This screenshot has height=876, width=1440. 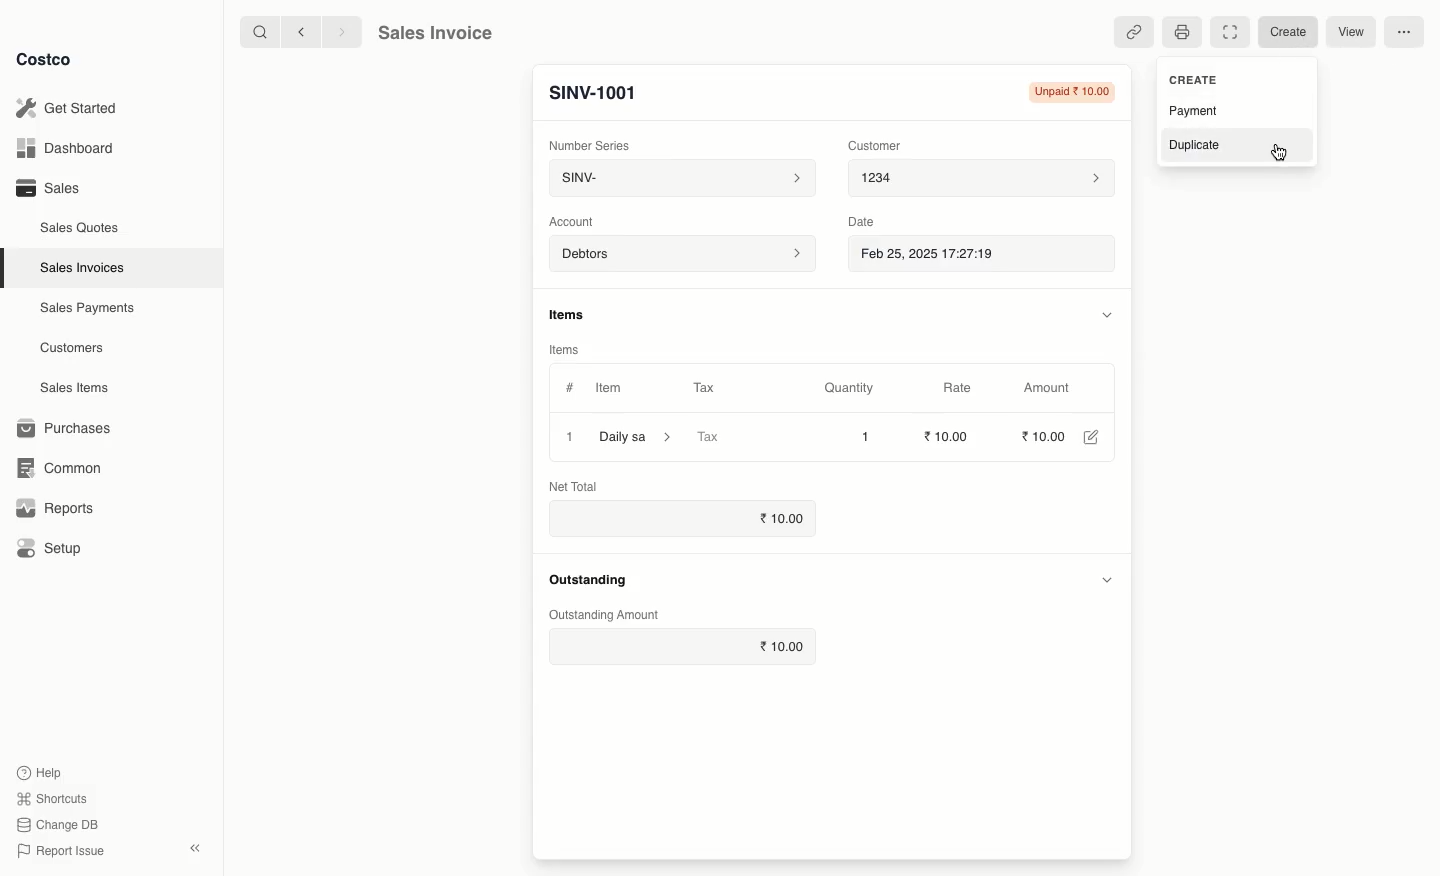 What do you see at coordinates (59, 824) in the screenshot?
I see `Change DB` at bounding box center [59, 824].